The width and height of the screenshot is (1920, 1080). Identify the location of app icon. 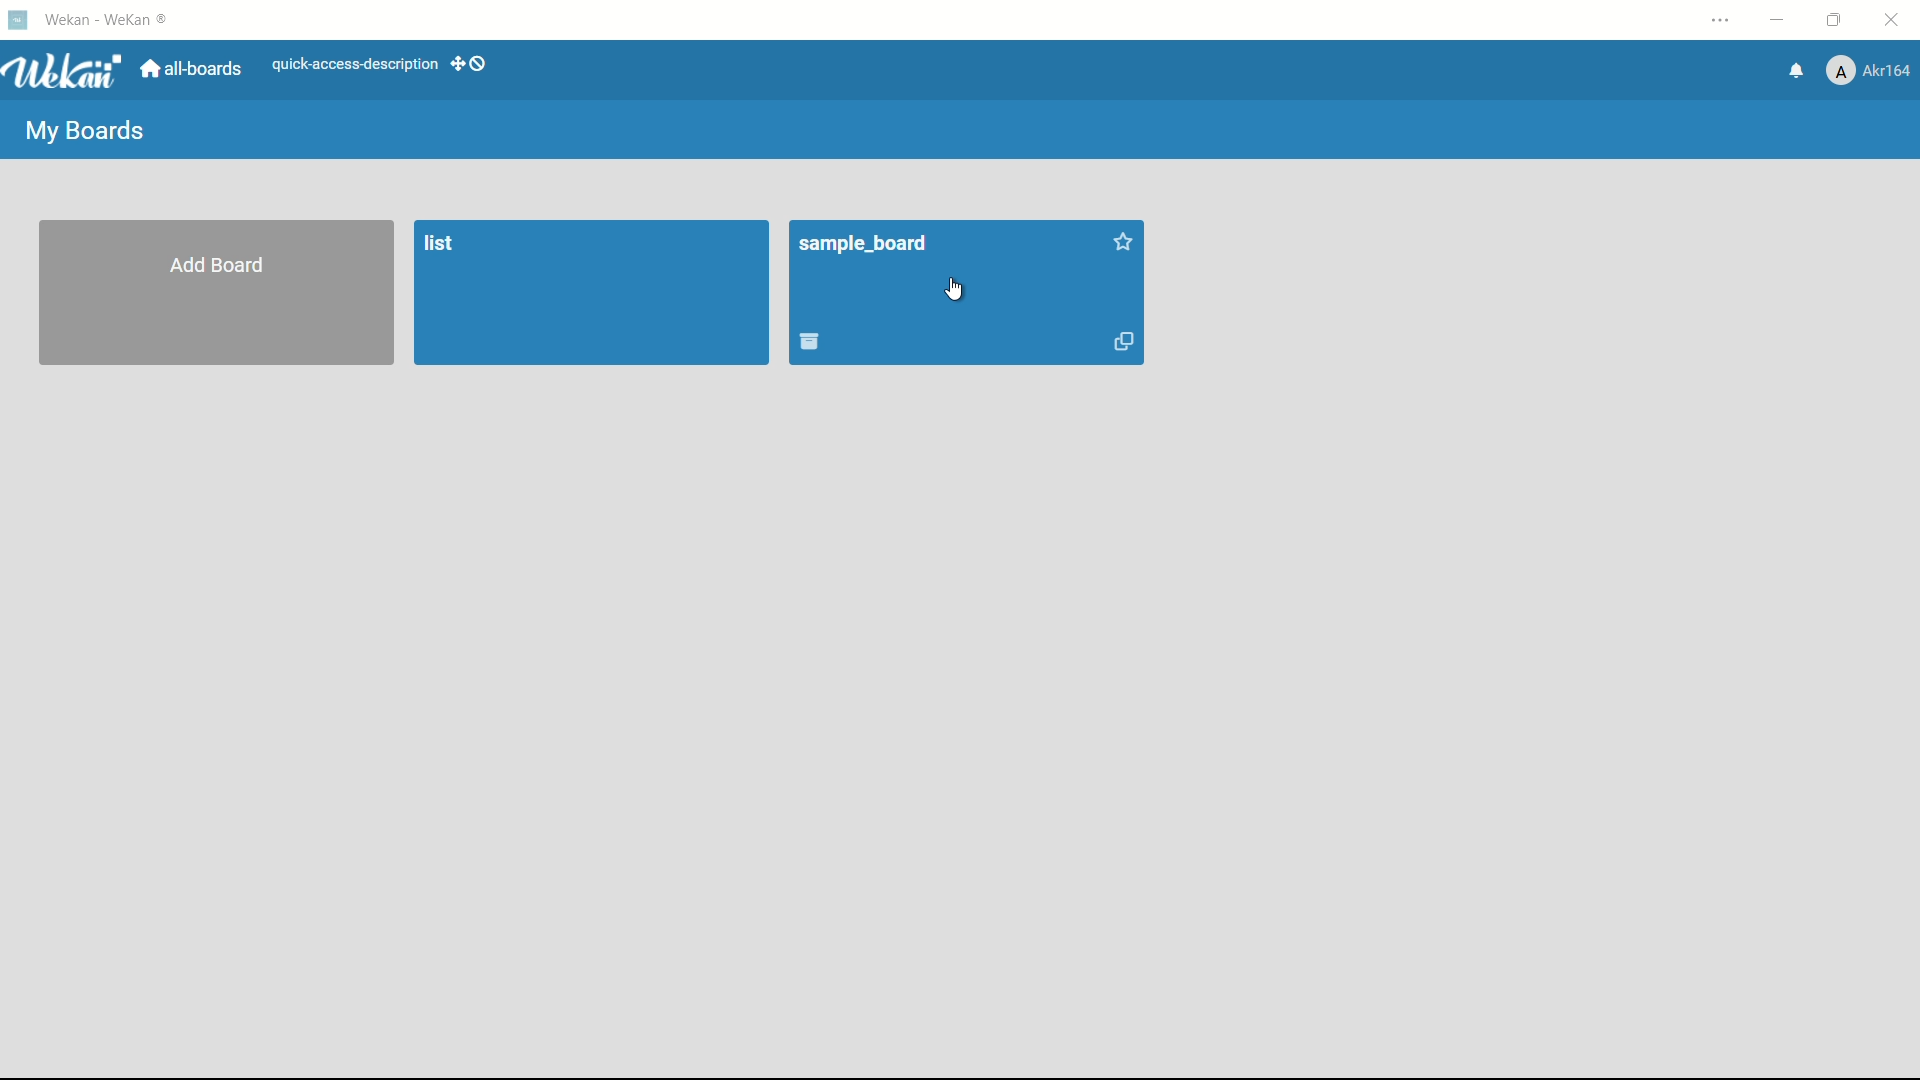
(19, 20).